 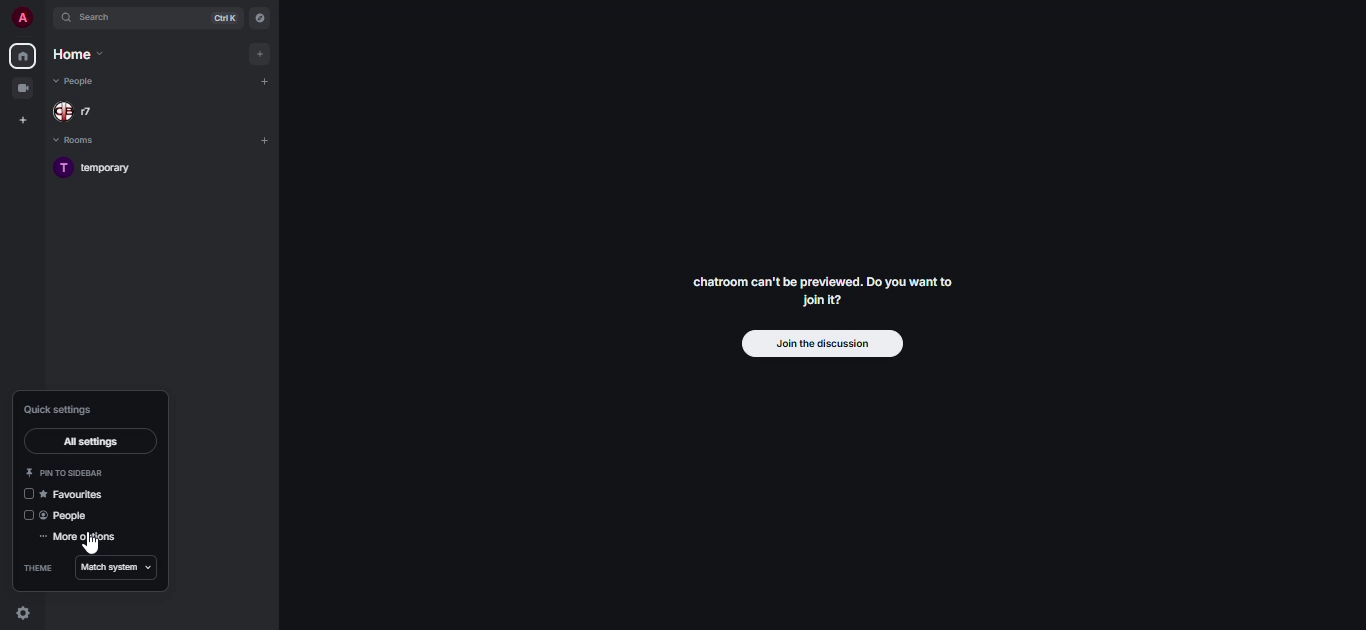 I want to click on navigator, so click(x=260, y=18).